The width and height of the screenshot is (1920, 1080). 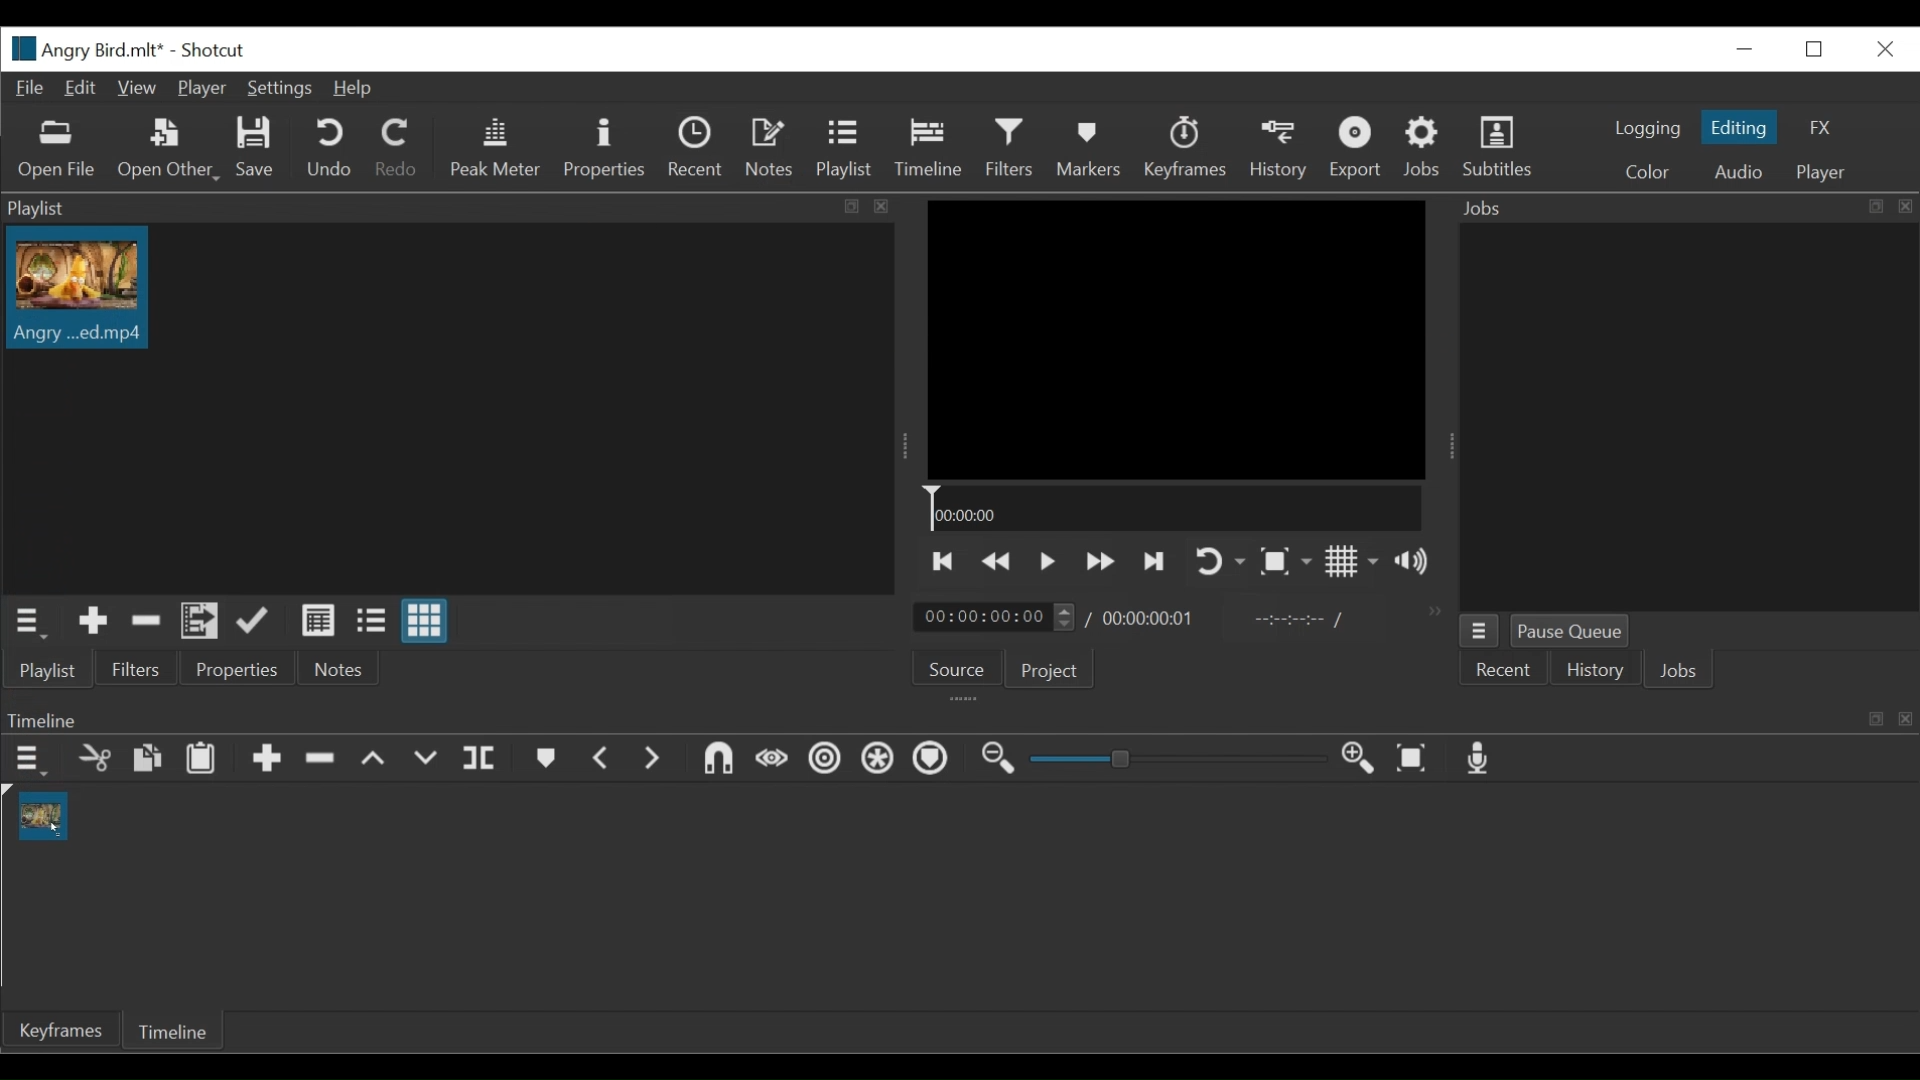 I want to click on down, so click(x=432, y=759).